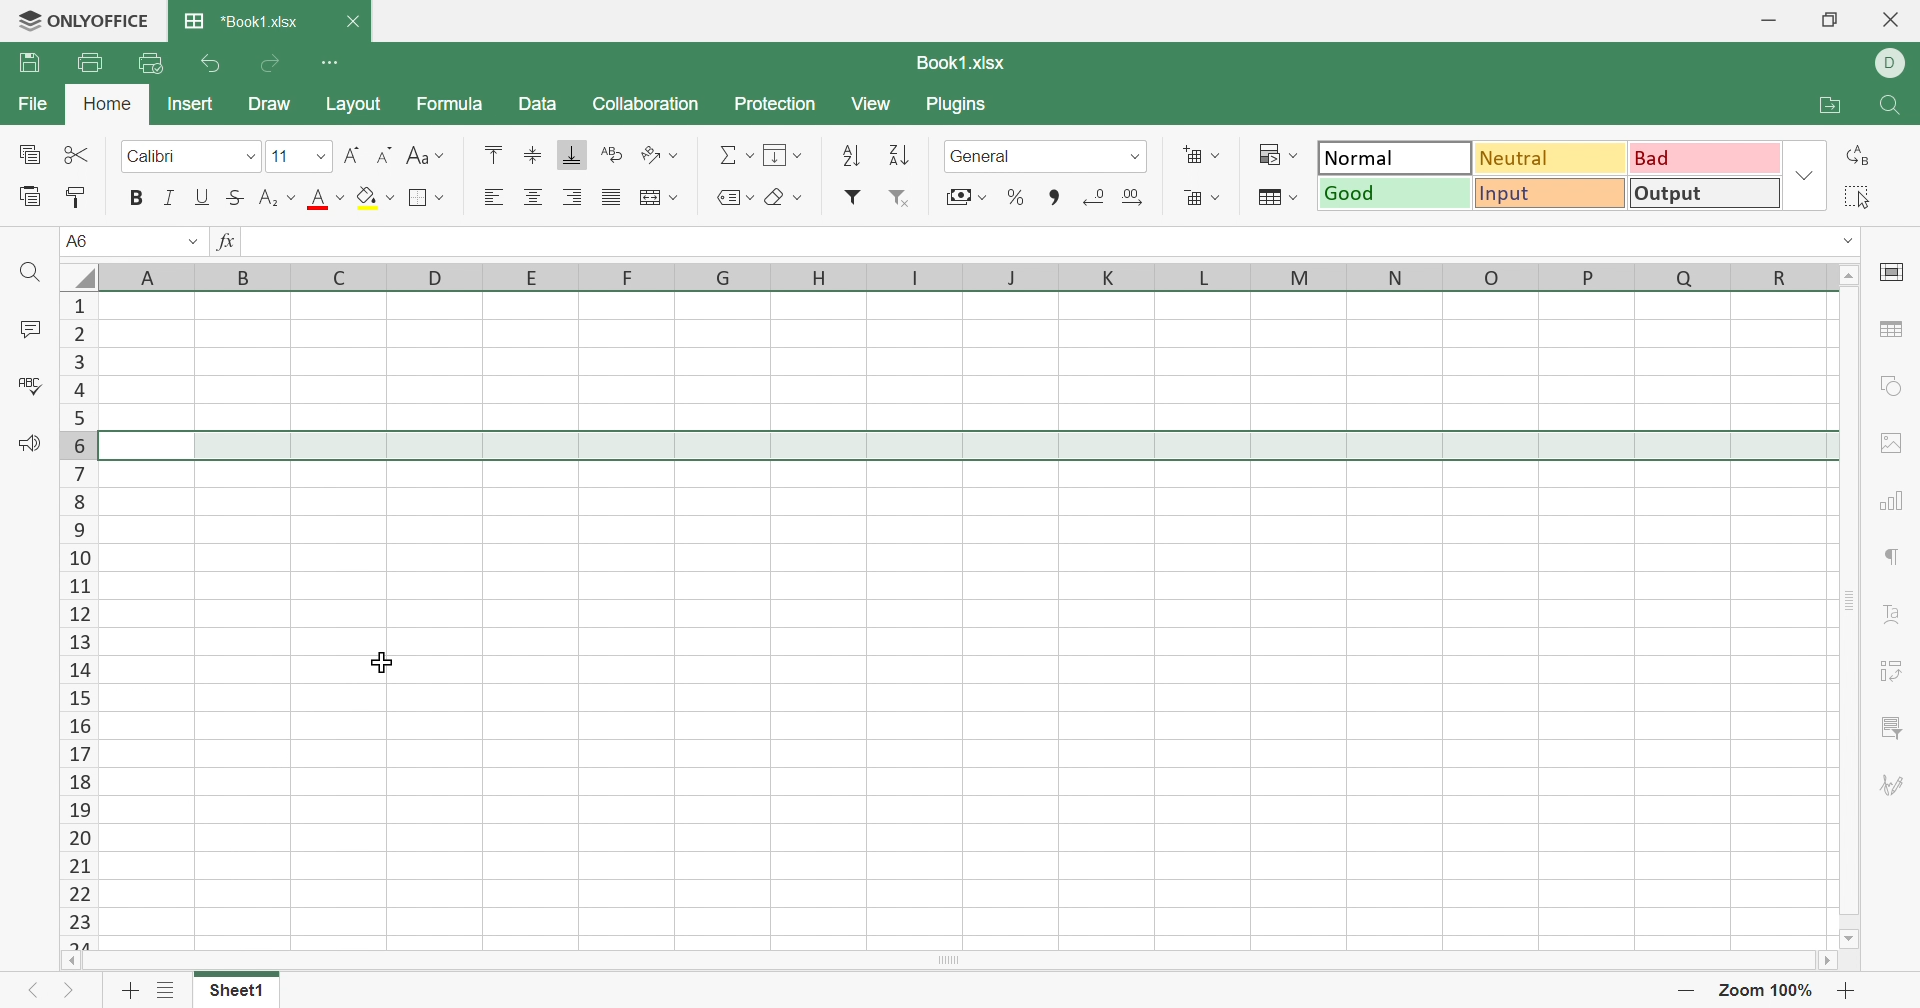 This screenshot has width=1920, height=1008. What do you see at coordinates (982, 157) in the screenshot?
I see `General` at bounding box center [982, 157].